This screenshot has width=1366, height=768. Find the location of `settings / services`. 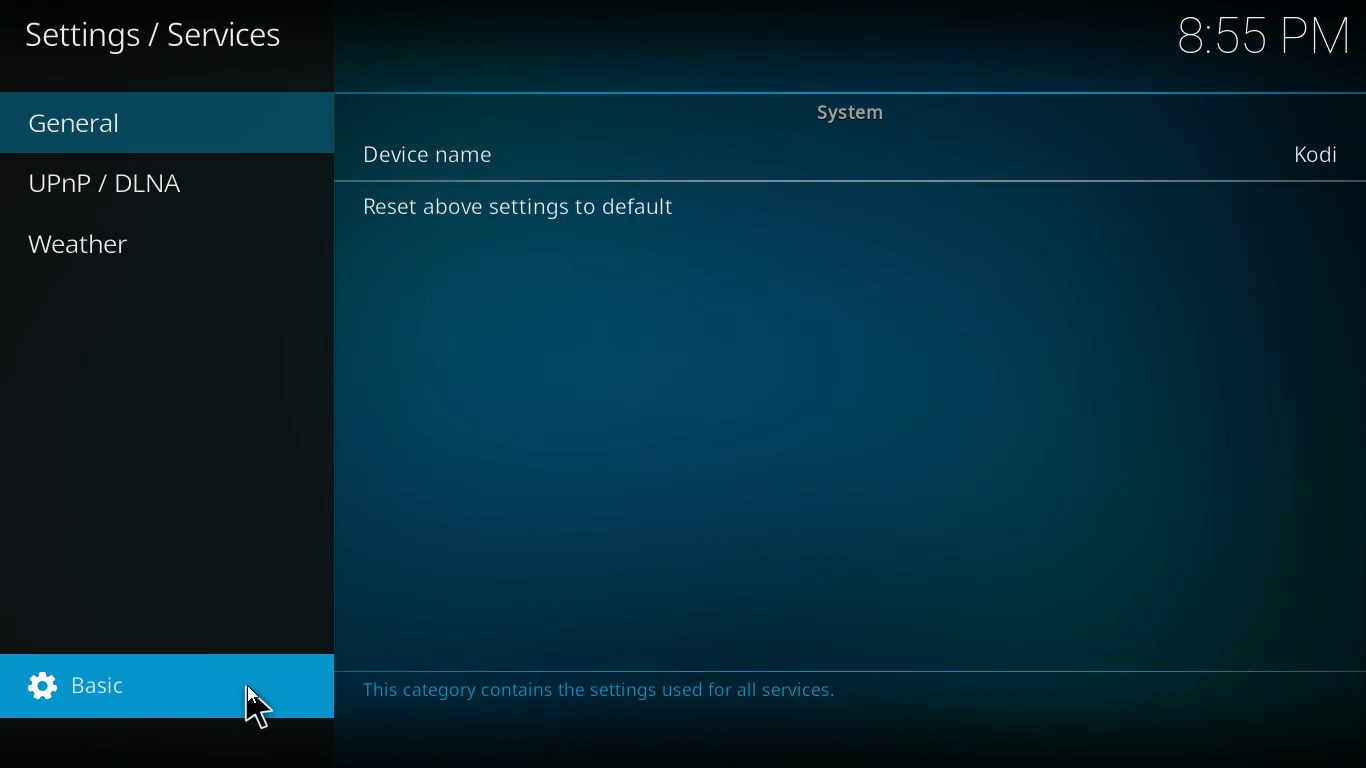

settings / services is located at coordinates (163, 41).